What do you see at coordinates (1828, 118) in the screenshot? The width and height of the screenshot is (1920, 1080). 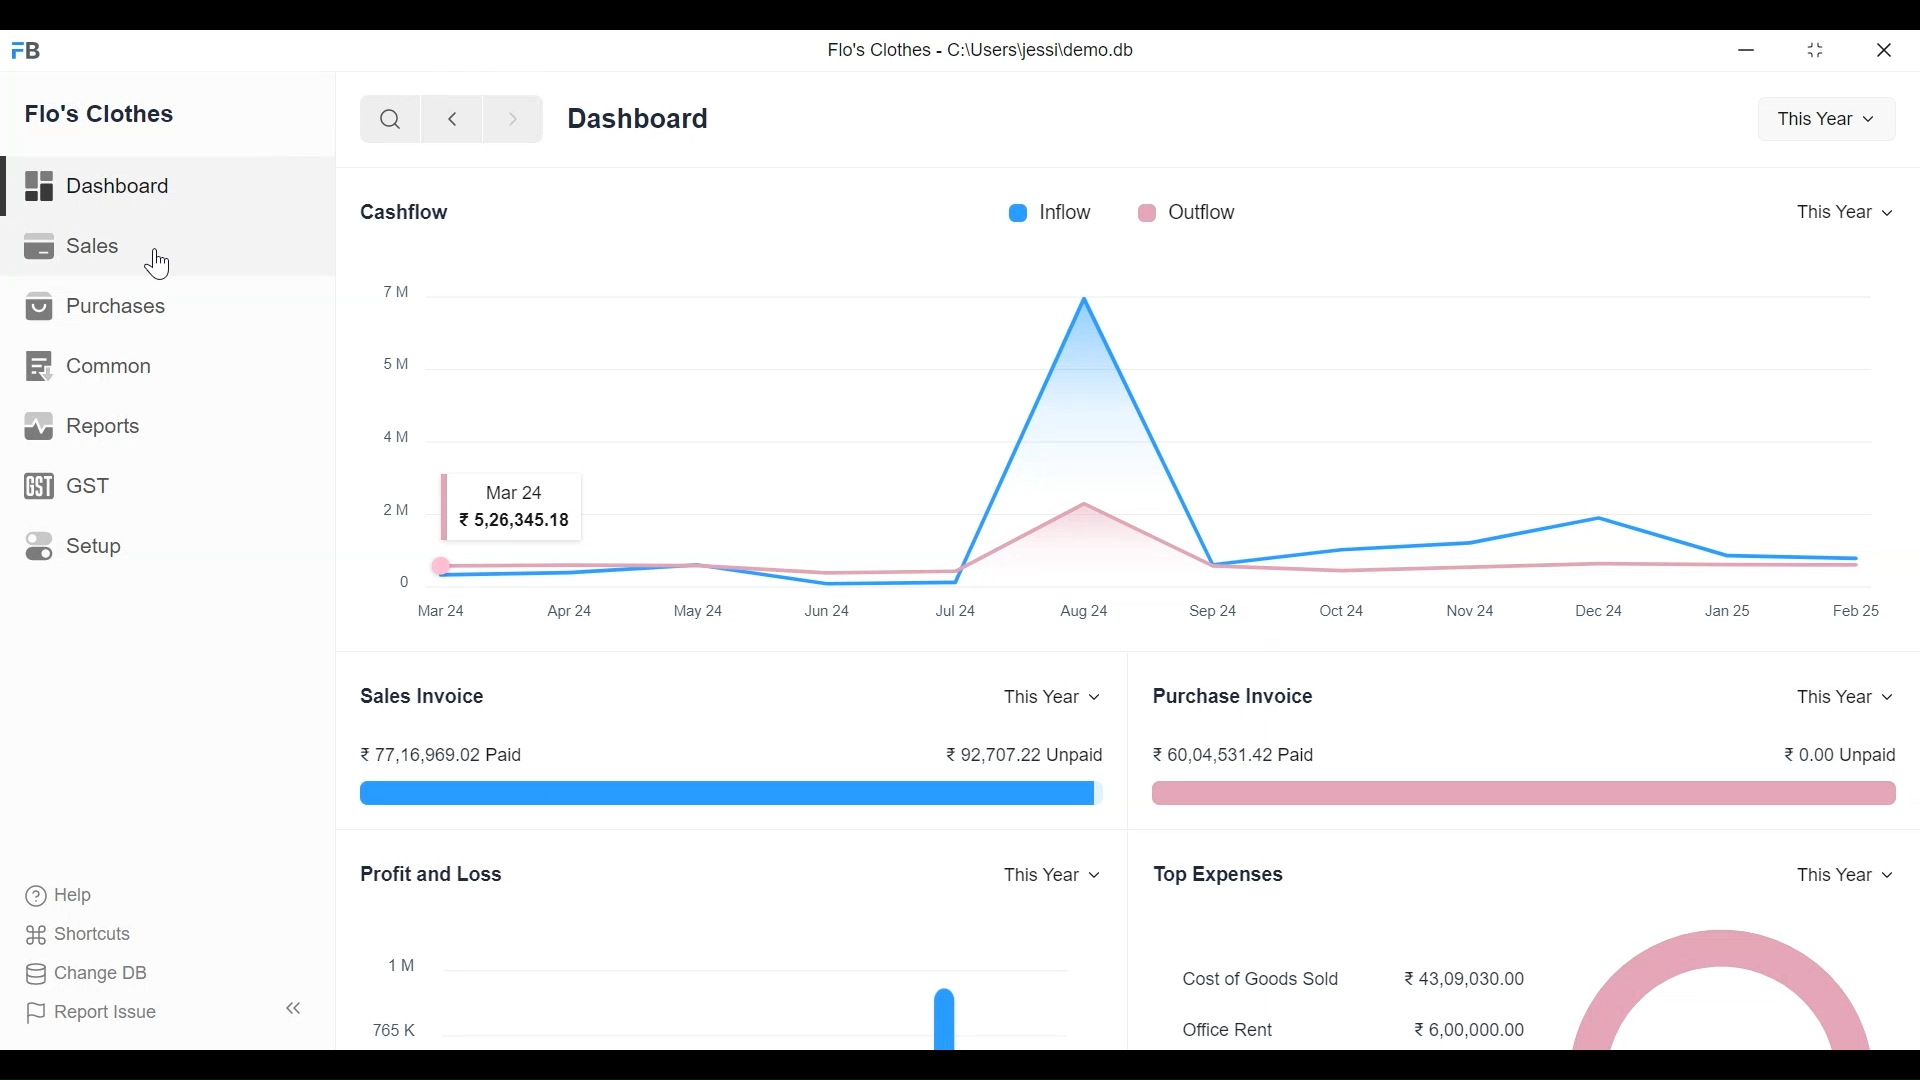 I see `This Year v` at bounding box center [1828, 118].